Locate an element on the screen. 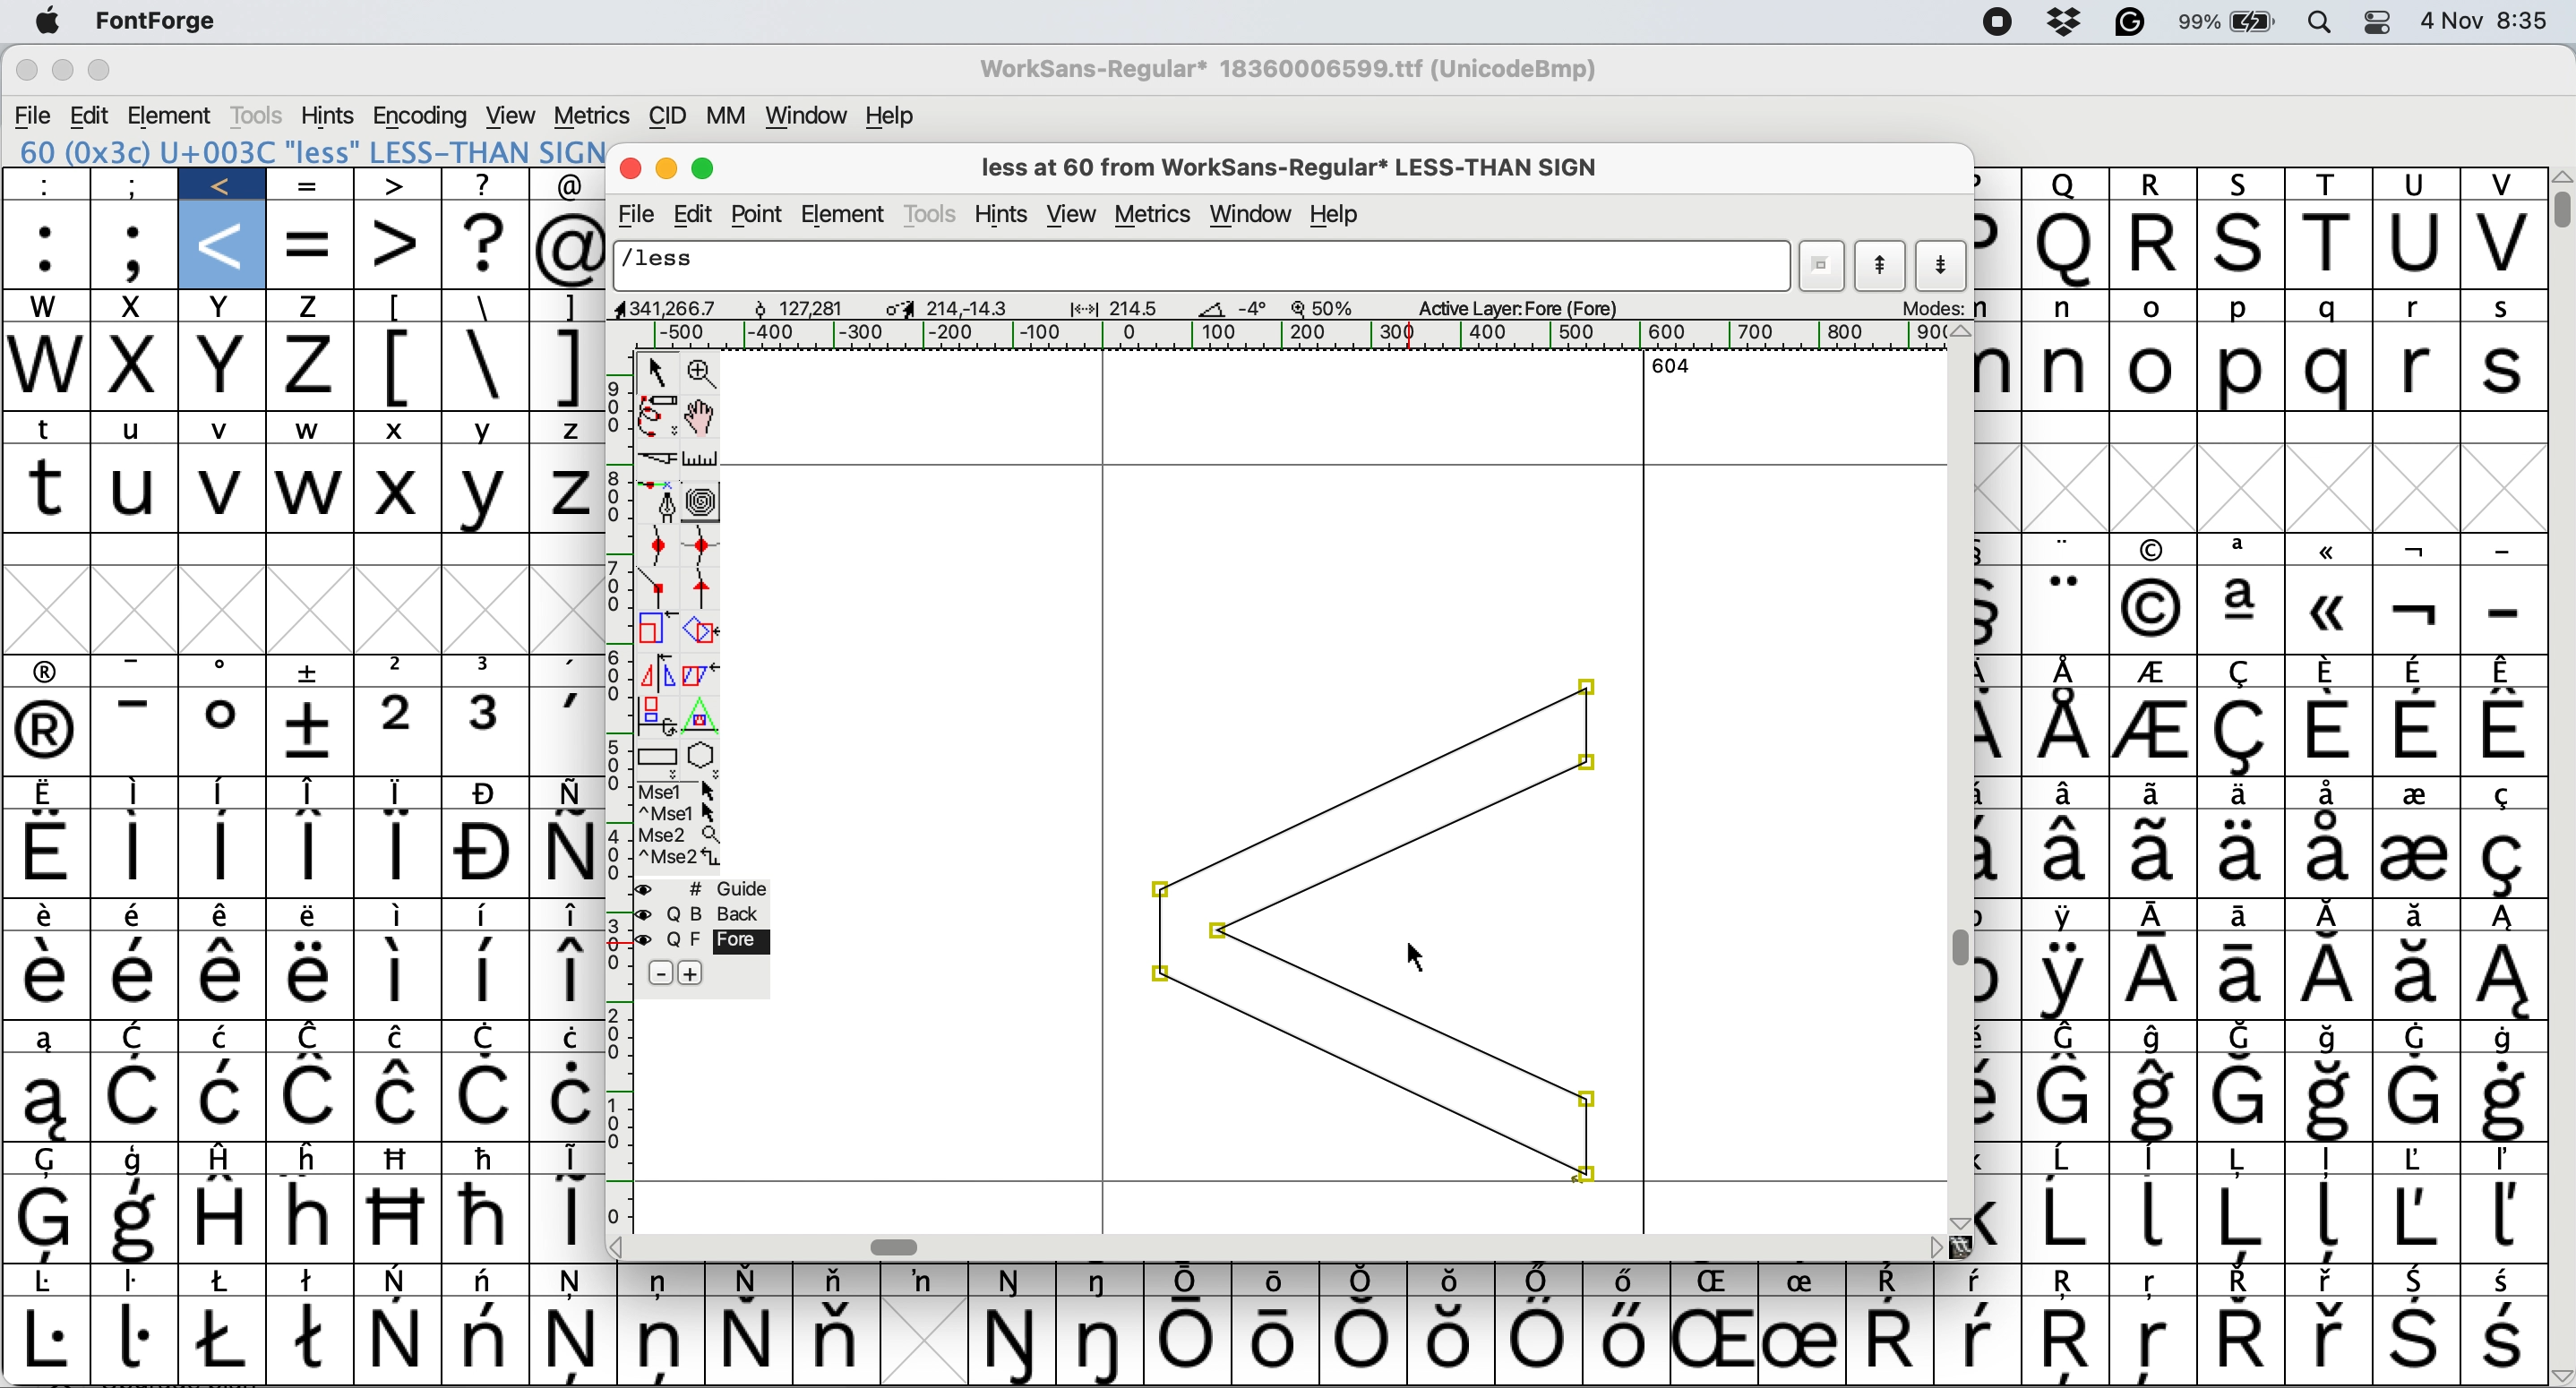 The height and width of the screenshot is (1388, 2576). 60 (0x3c) U+003C "less" LESS-THAN SIGN is located at coordinates (310, 150).